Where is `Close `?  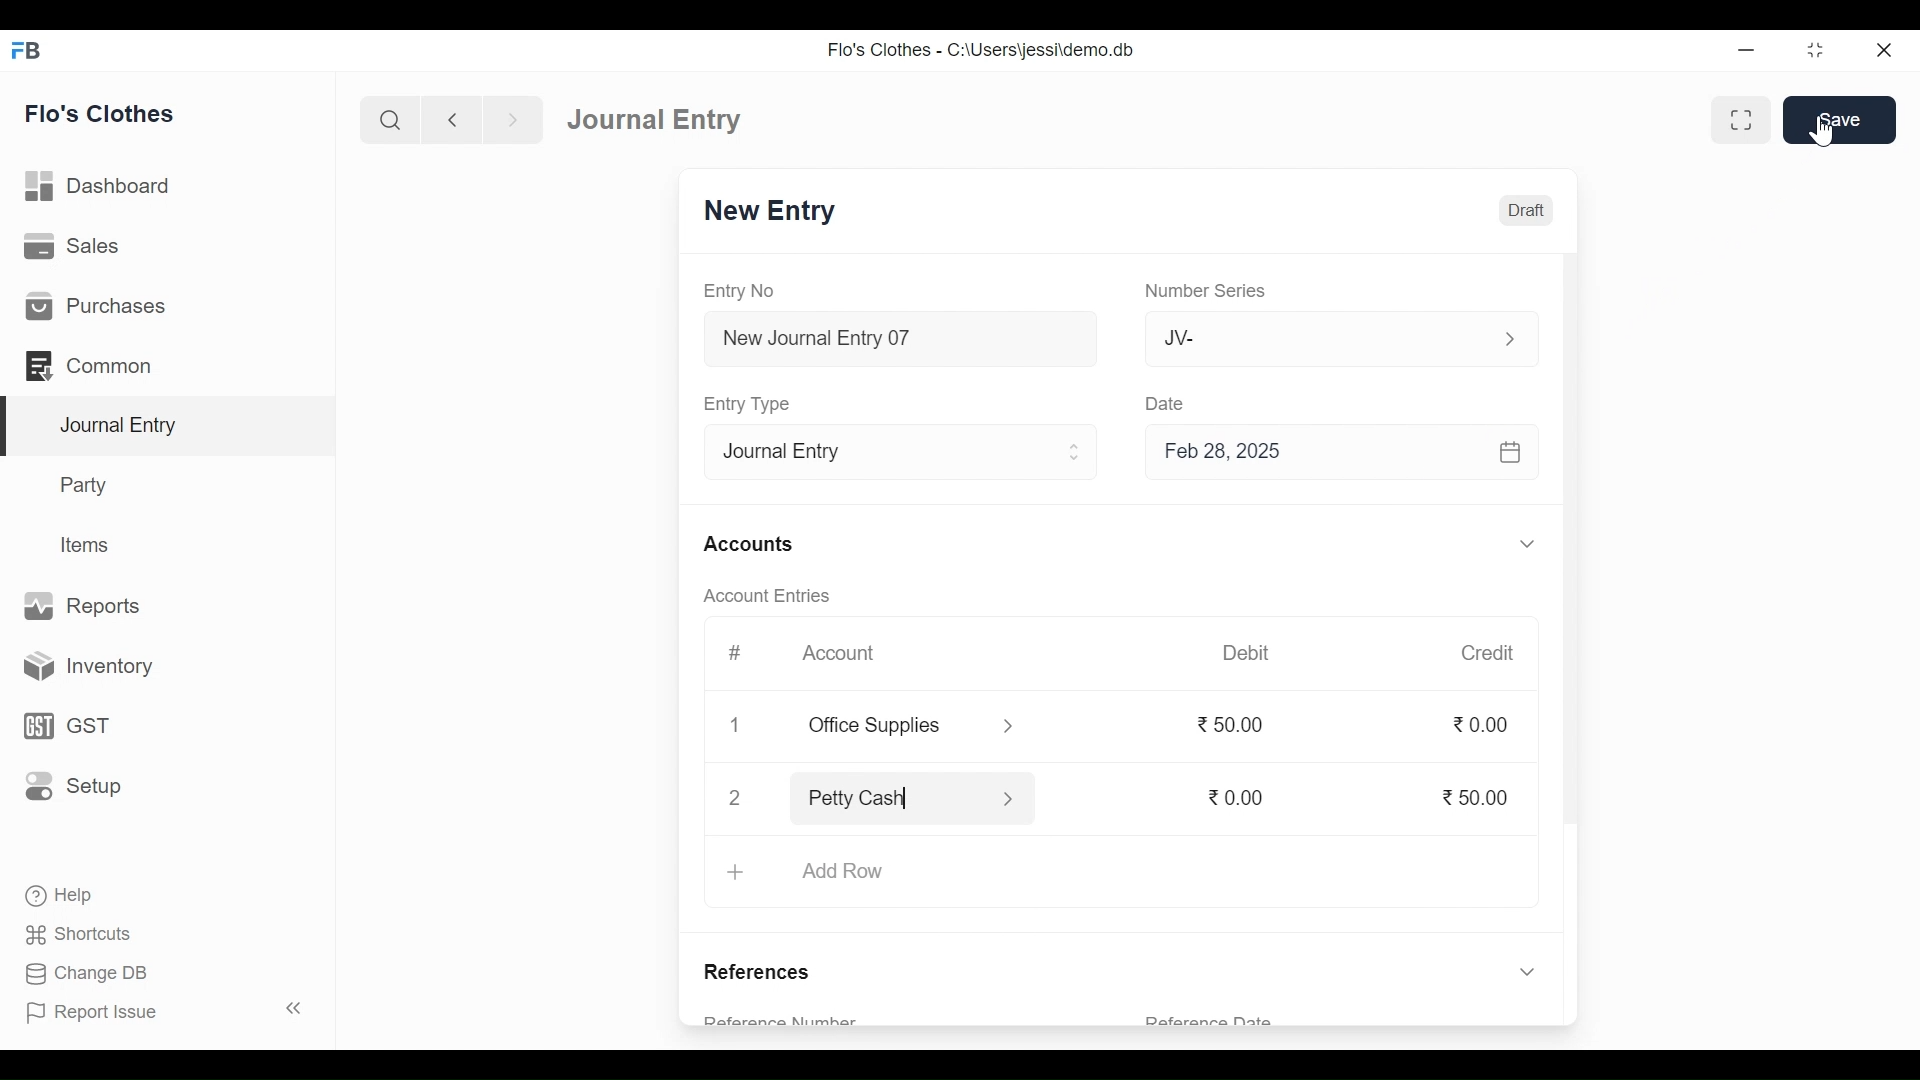 Close  is located at coordinates (734, 798).